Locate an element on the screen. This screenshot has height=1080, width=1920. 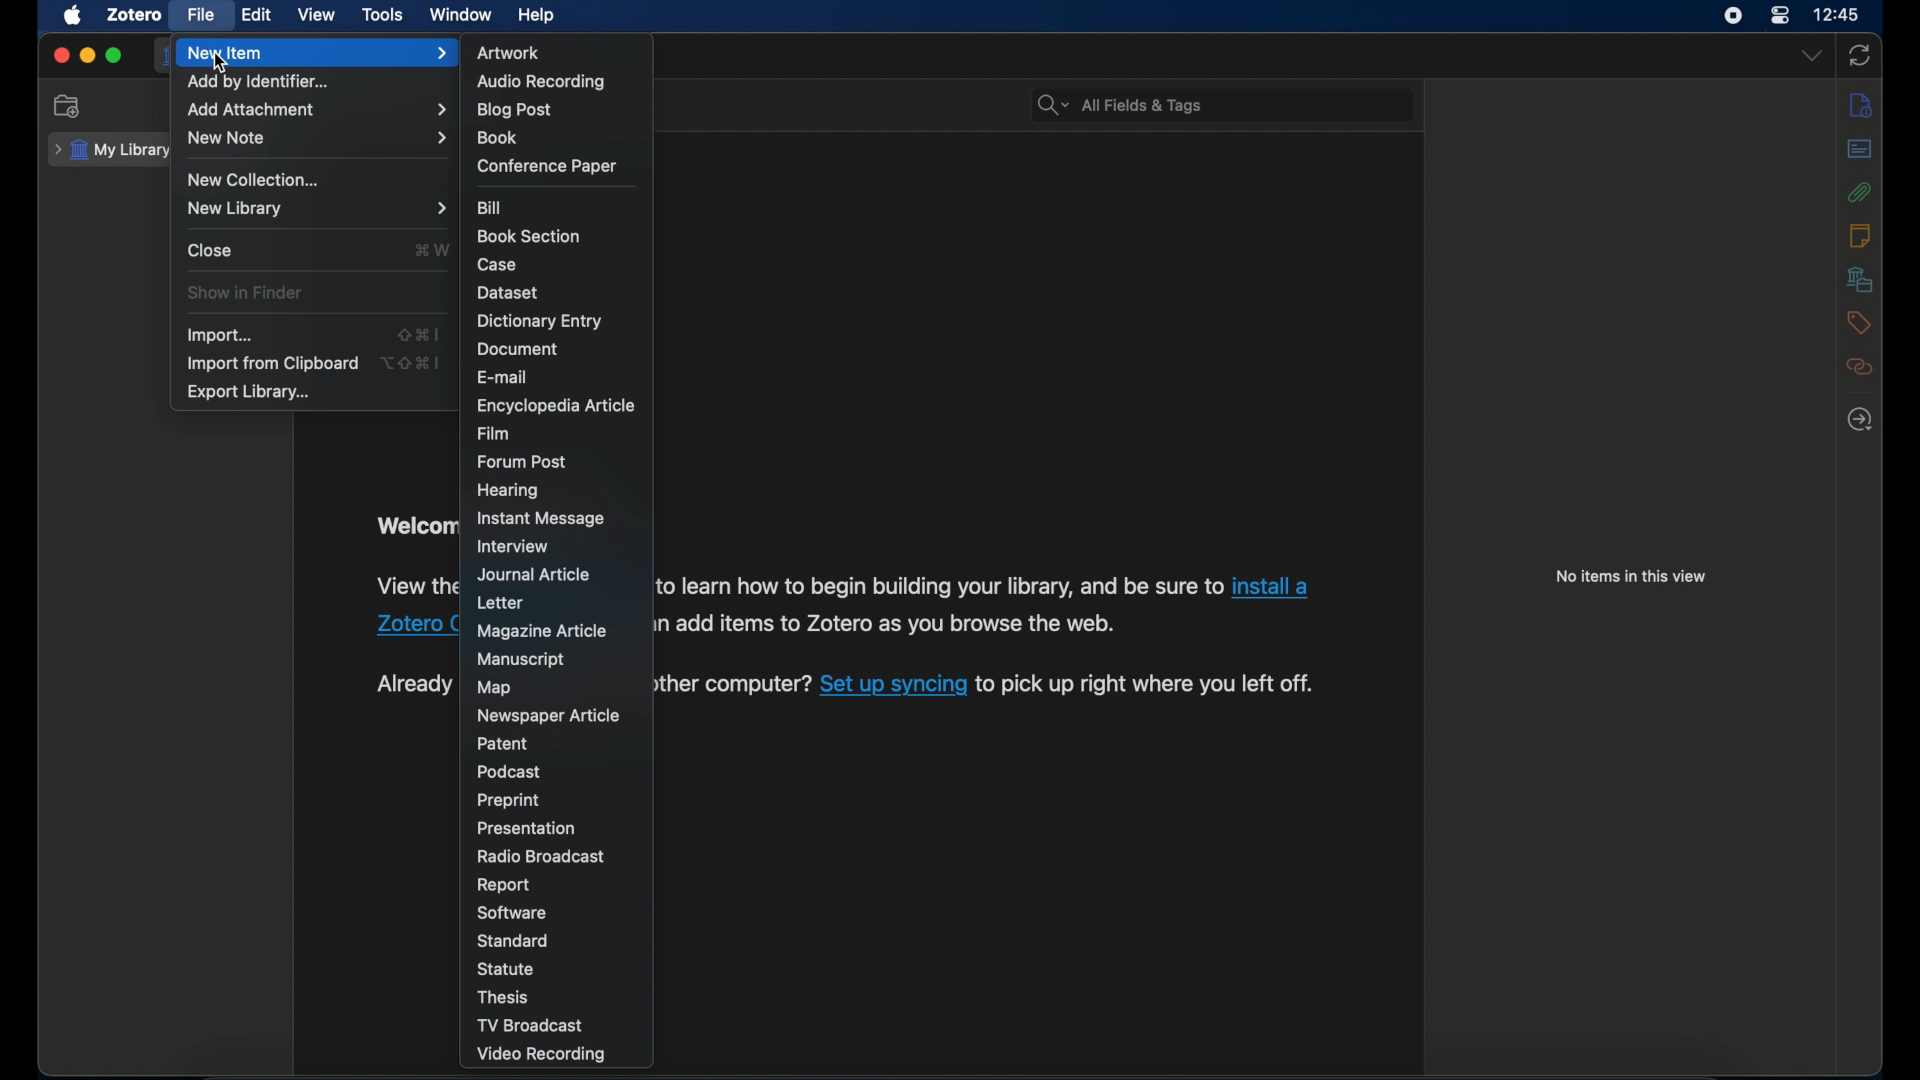
encyclopedia article is located at coordinates (554, 405).